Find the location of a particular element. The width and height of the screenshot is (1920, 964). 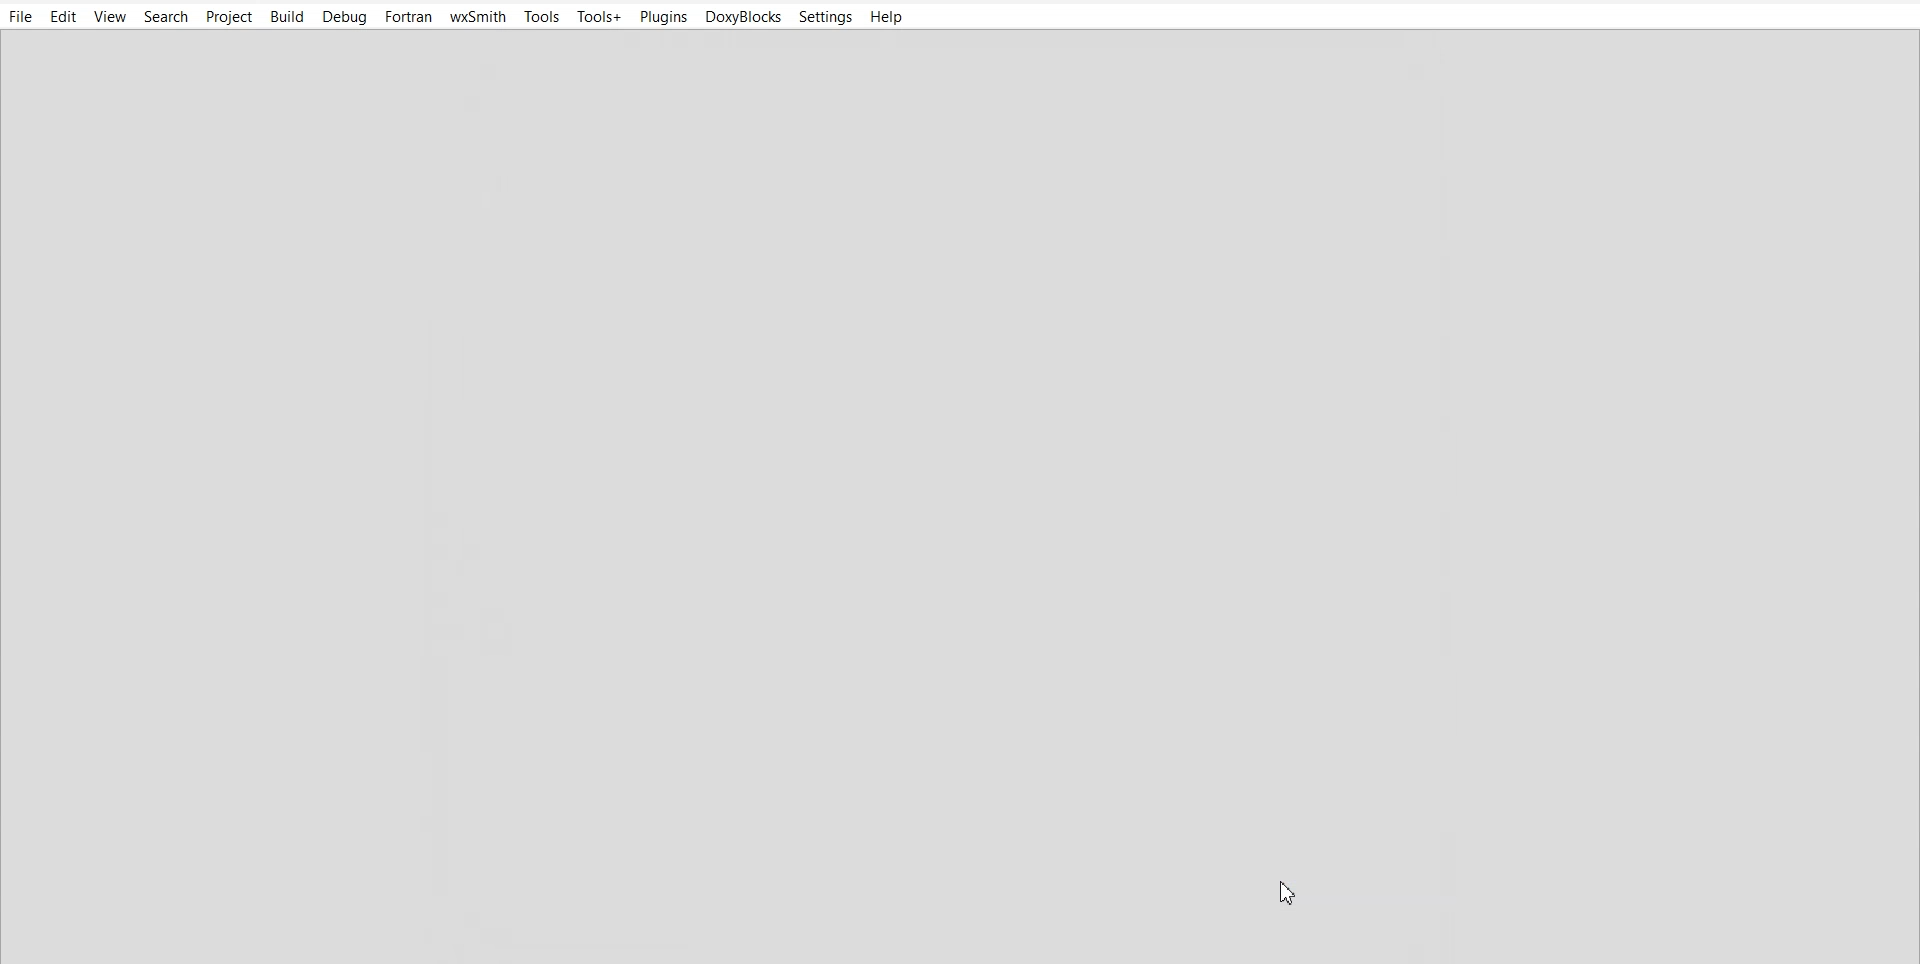

Project is located at coordinates (231, 16).